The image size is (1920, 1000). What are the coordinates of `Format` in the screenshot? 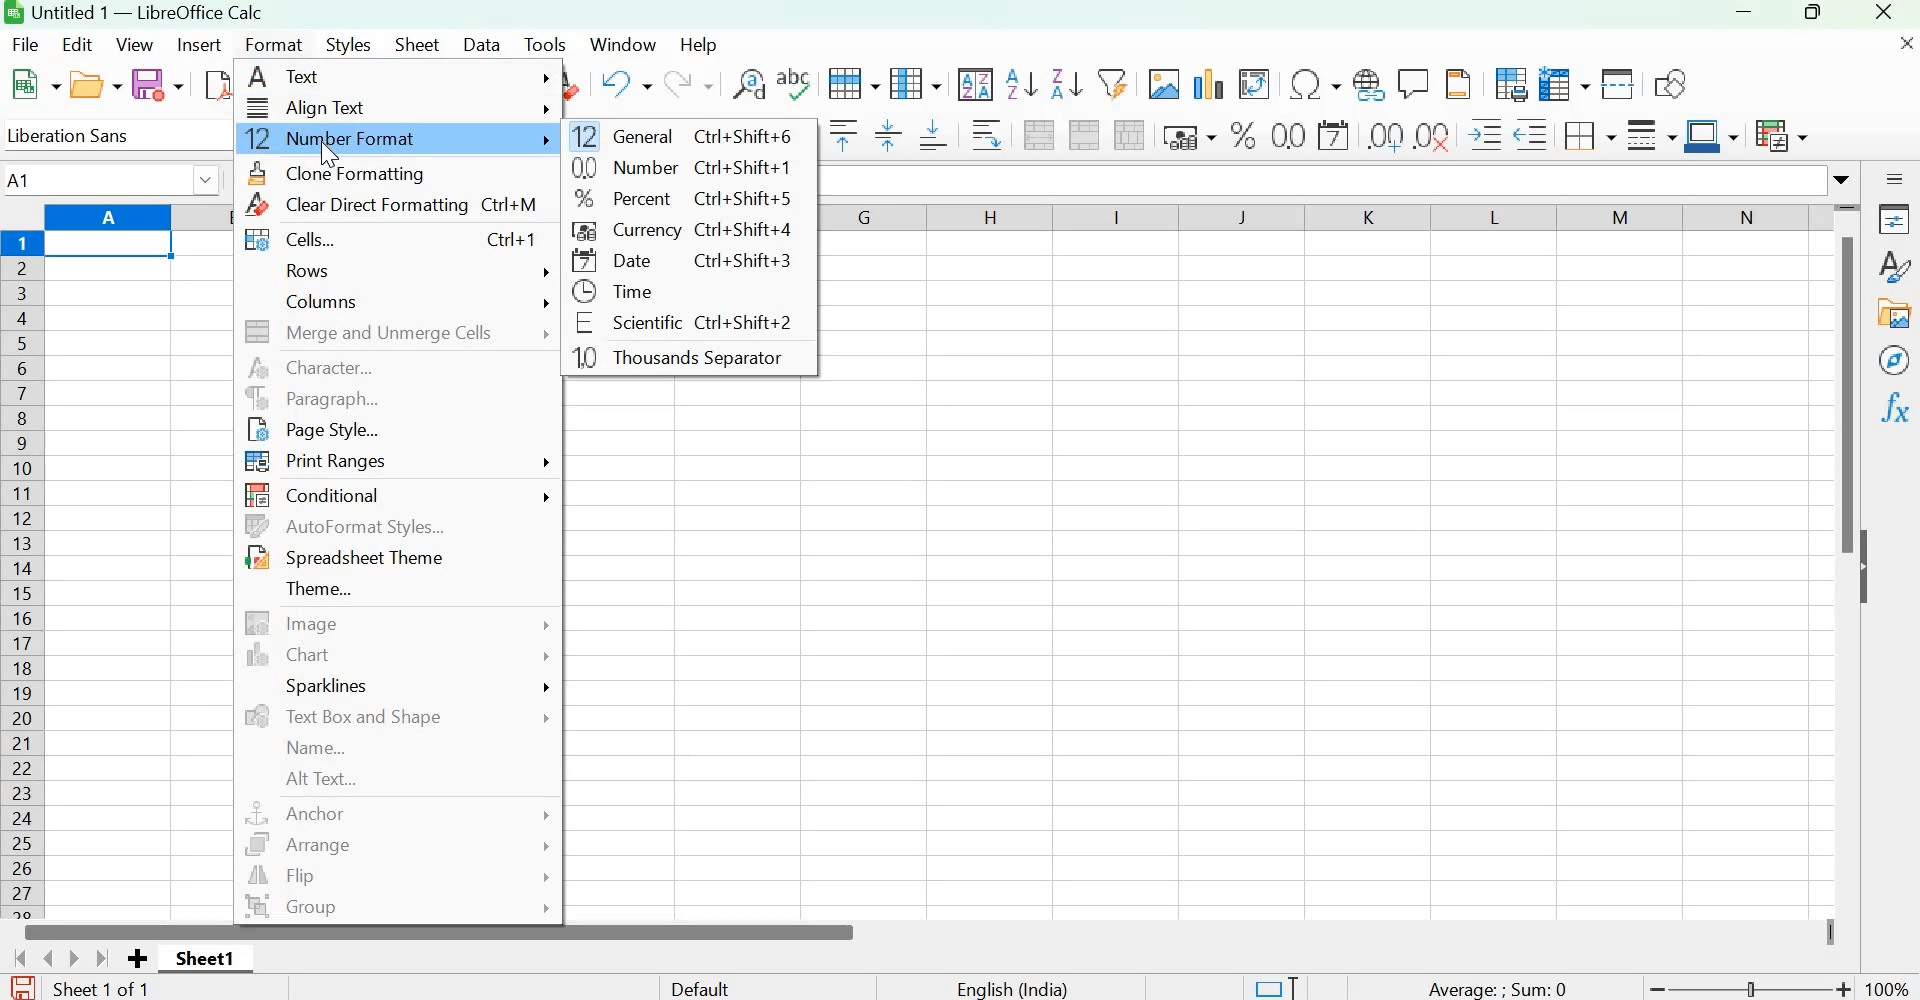 It's located at (276, 43).